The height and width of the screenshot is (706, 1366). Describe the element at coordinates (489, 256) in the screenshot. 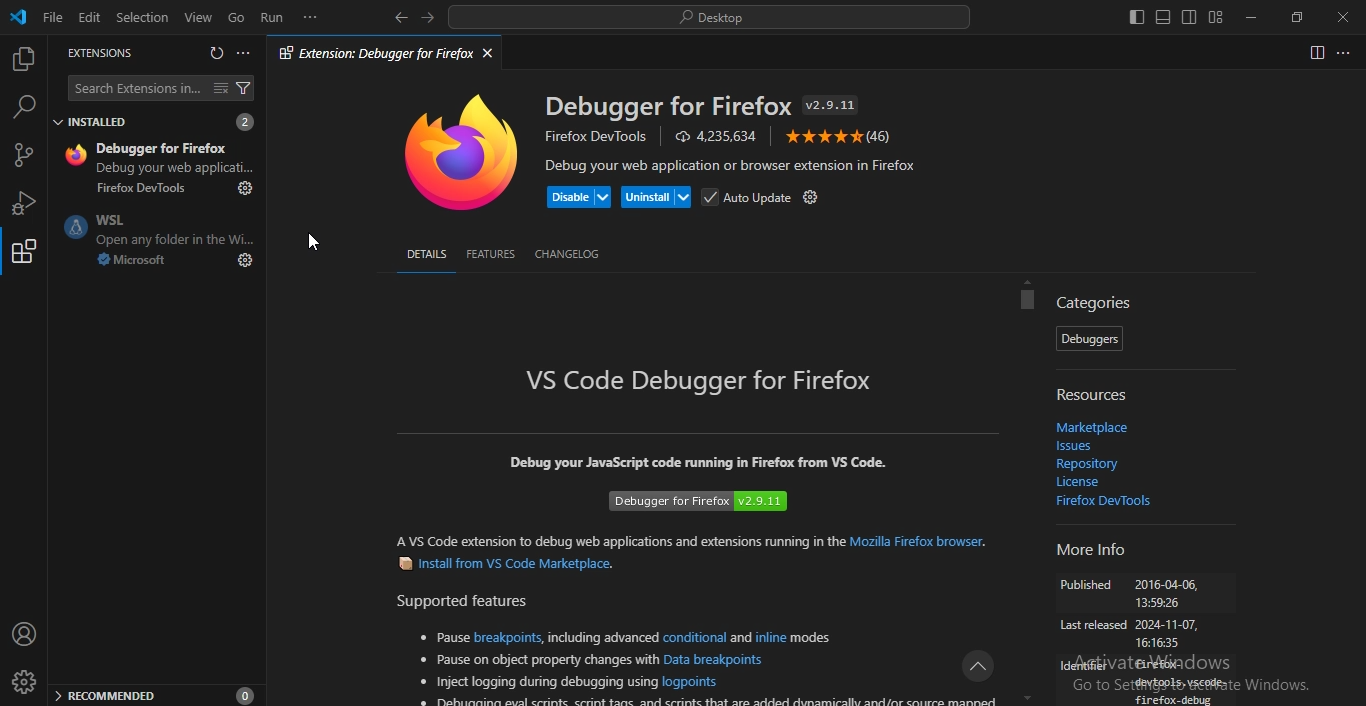

I see `features` at that location.